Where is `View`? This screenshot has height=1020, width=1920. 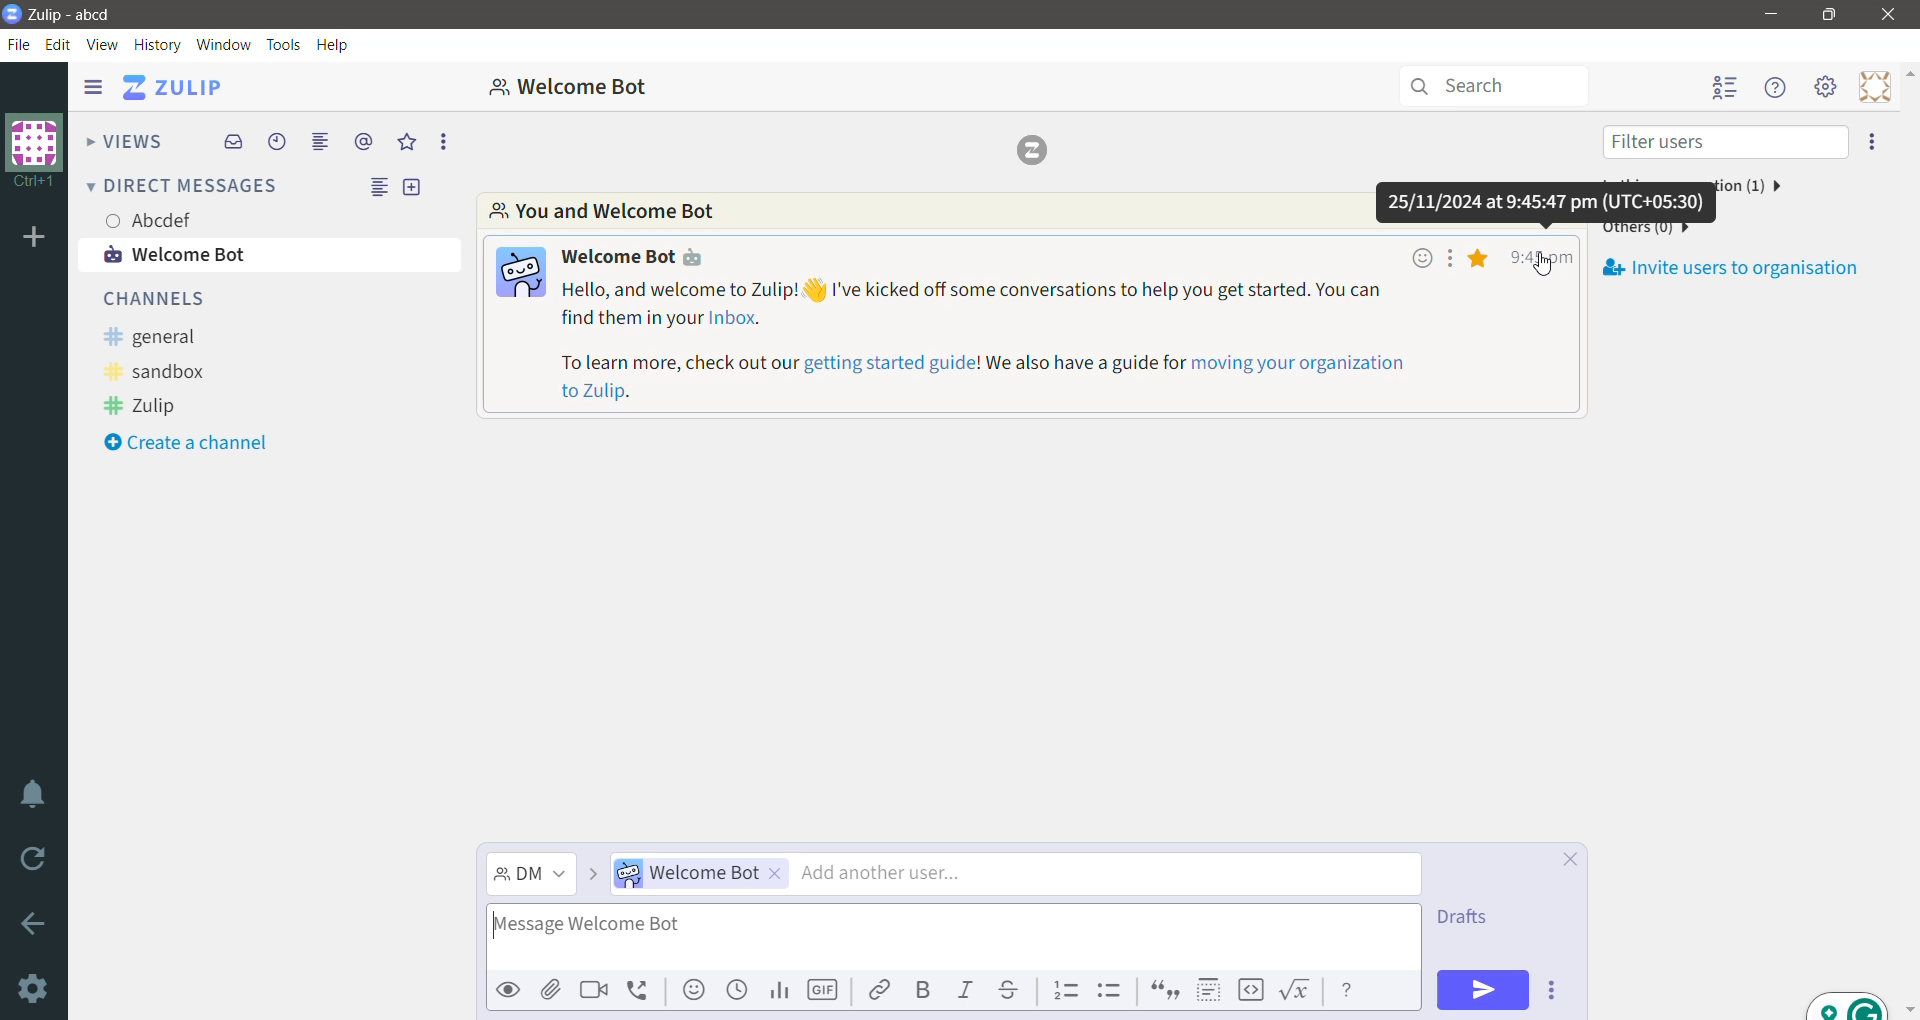
View is located at coordinates (104, 43).